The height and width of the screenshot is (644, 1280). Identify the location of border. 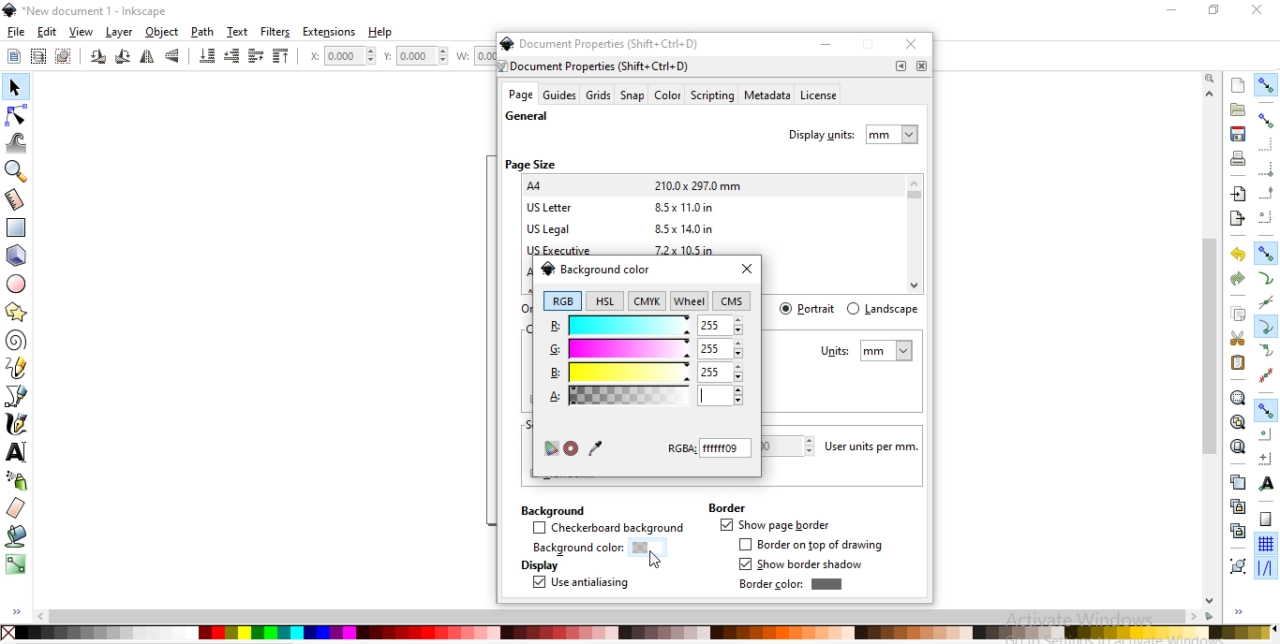
(726, 507).